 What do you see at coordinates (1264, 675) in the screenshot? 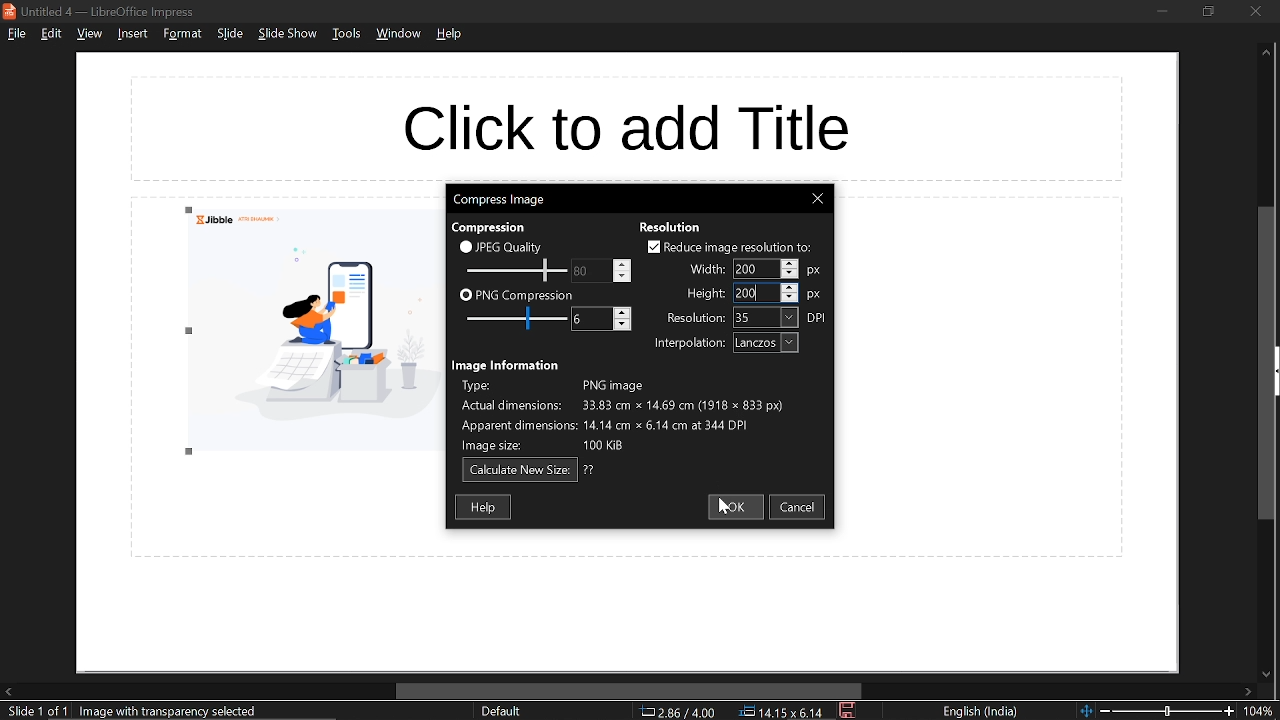
I see `move down` at bounding box center [1264, 675].